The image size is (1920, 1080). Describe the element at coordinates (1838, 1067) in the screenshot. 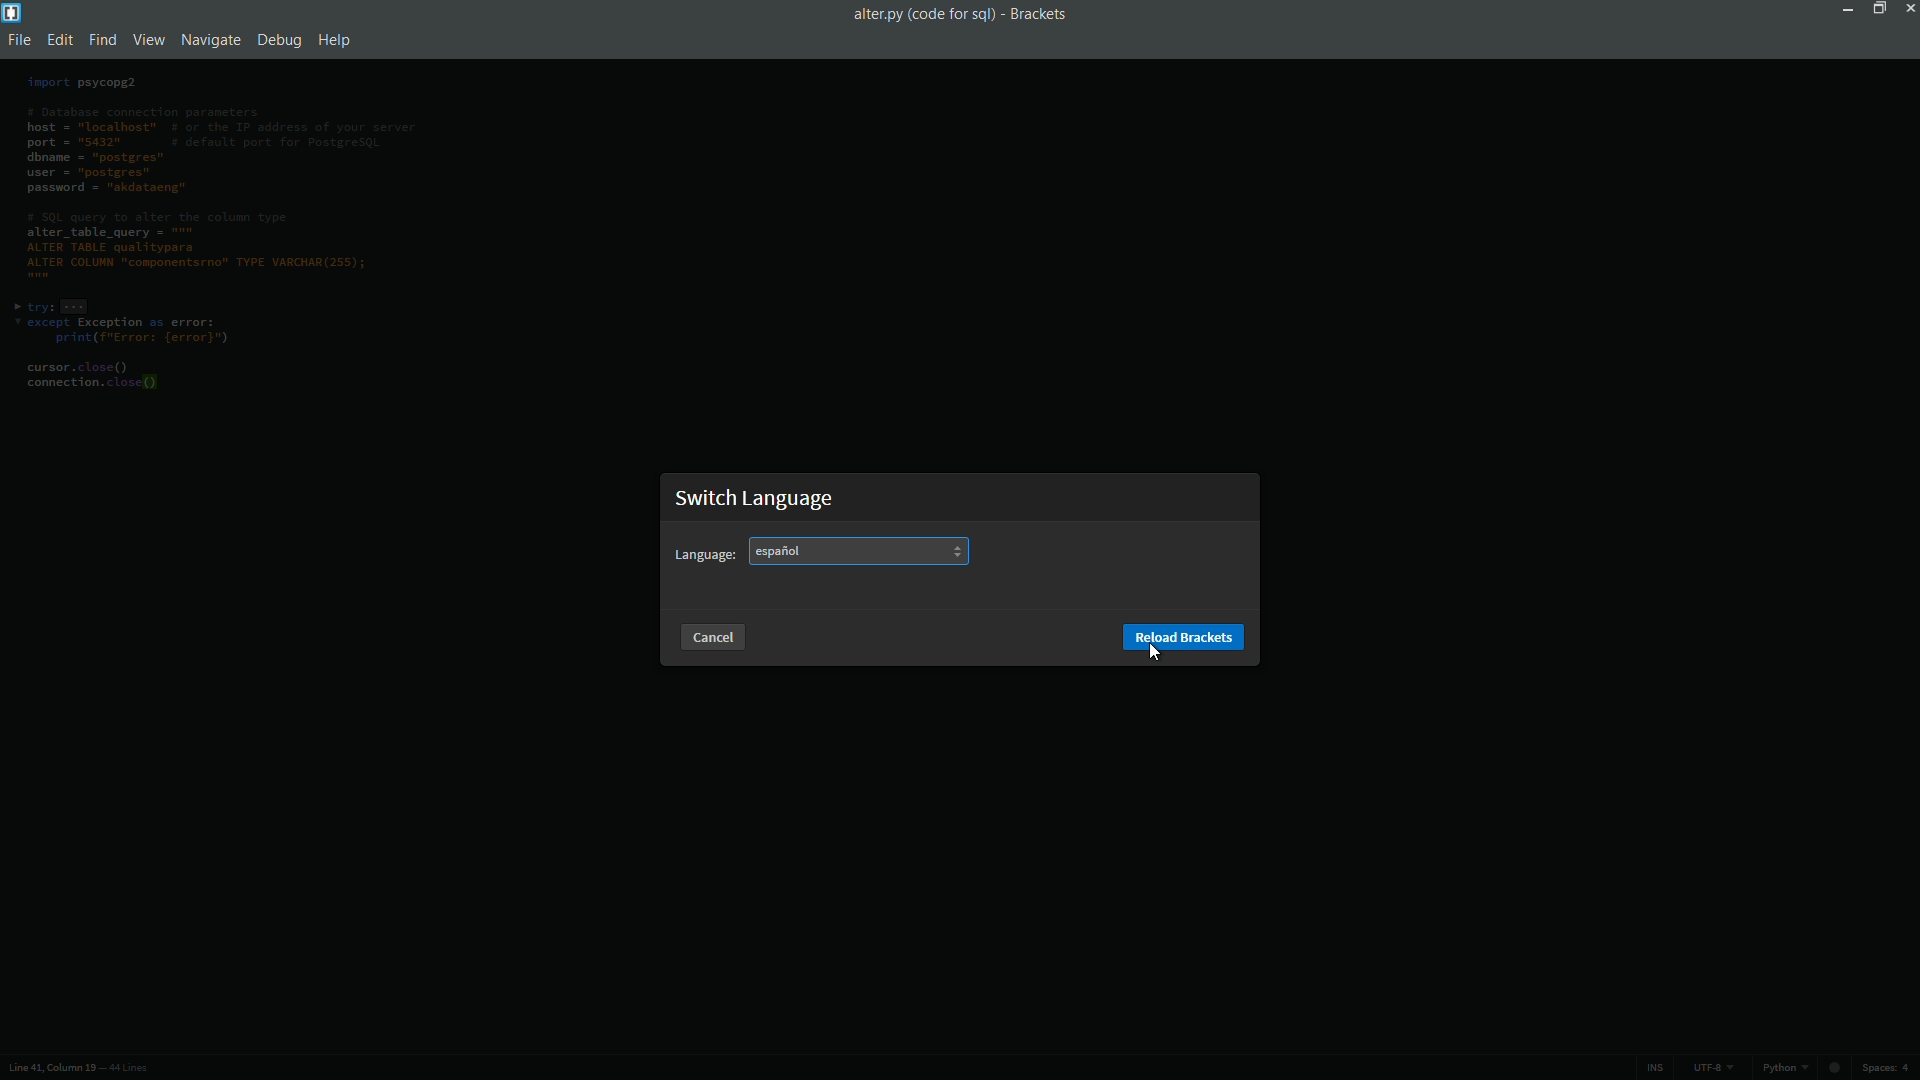

I see `circle` at that location.